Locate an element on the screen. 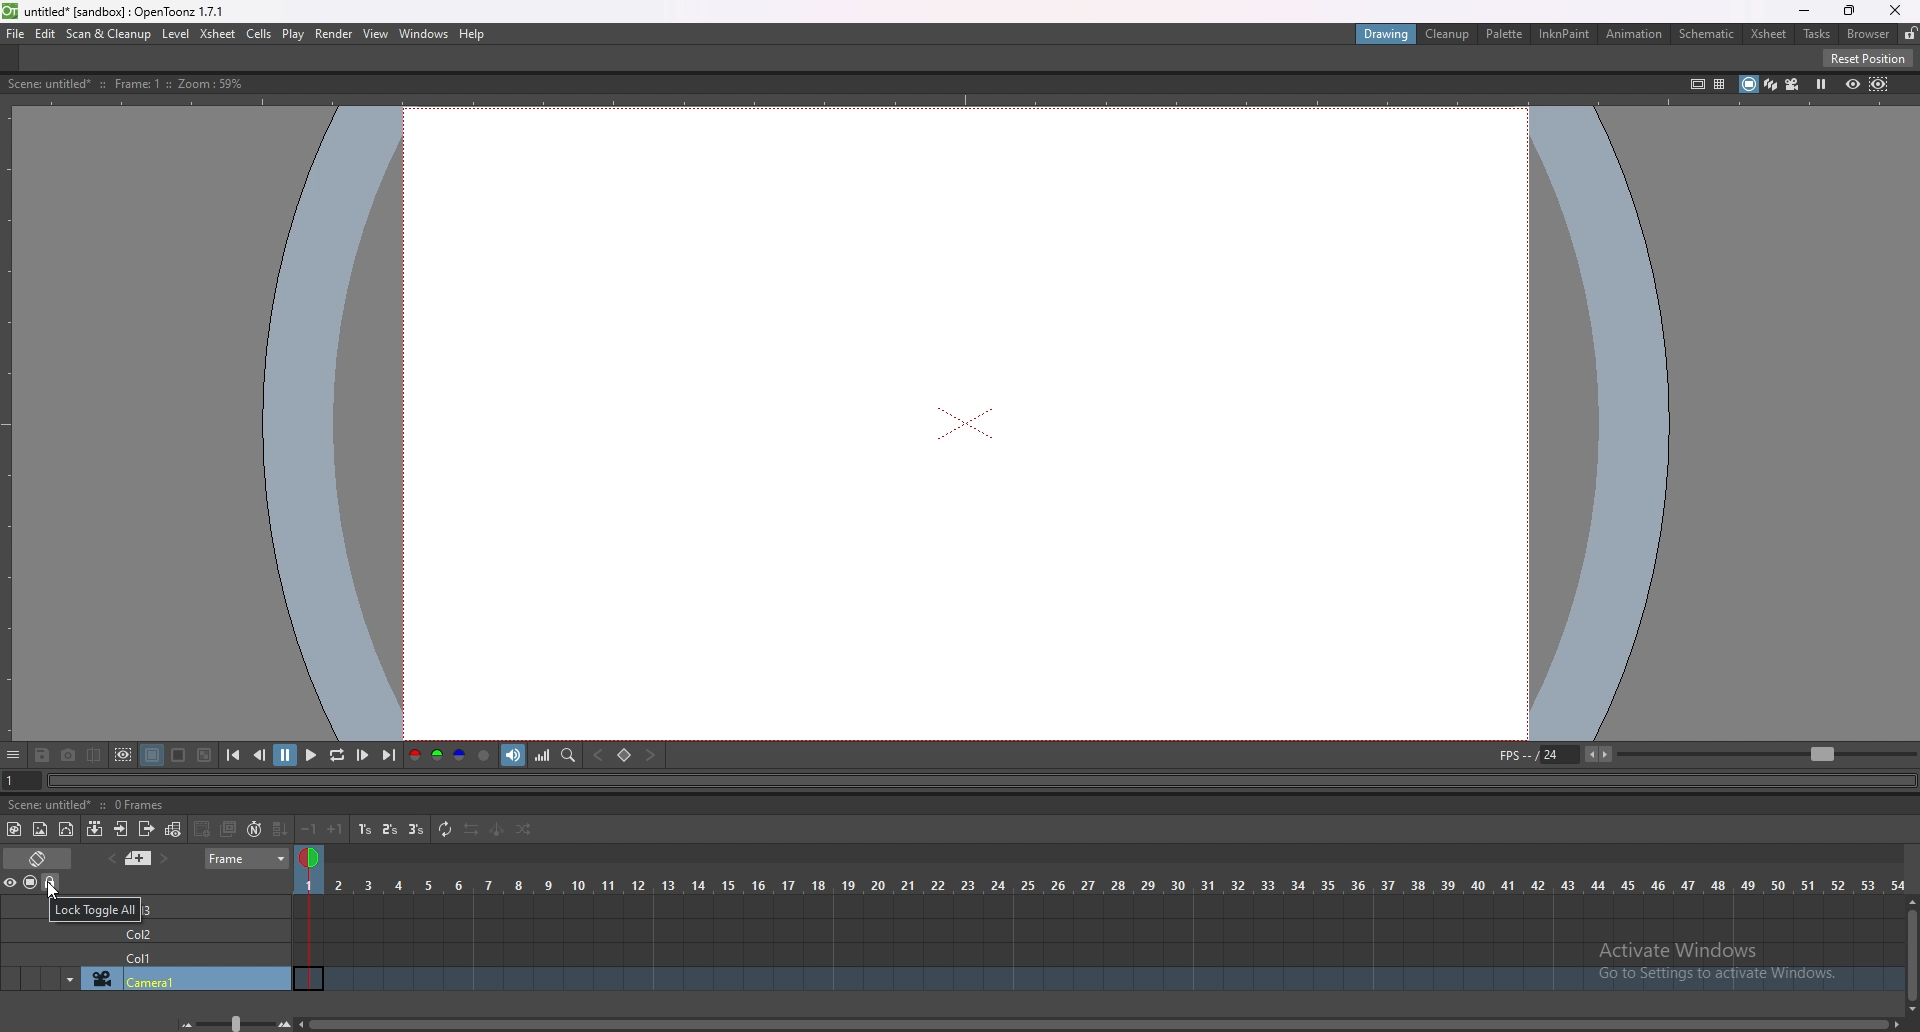 The image size is (1920, 1032). sub camera preview is located at coordinates (1879, 84).